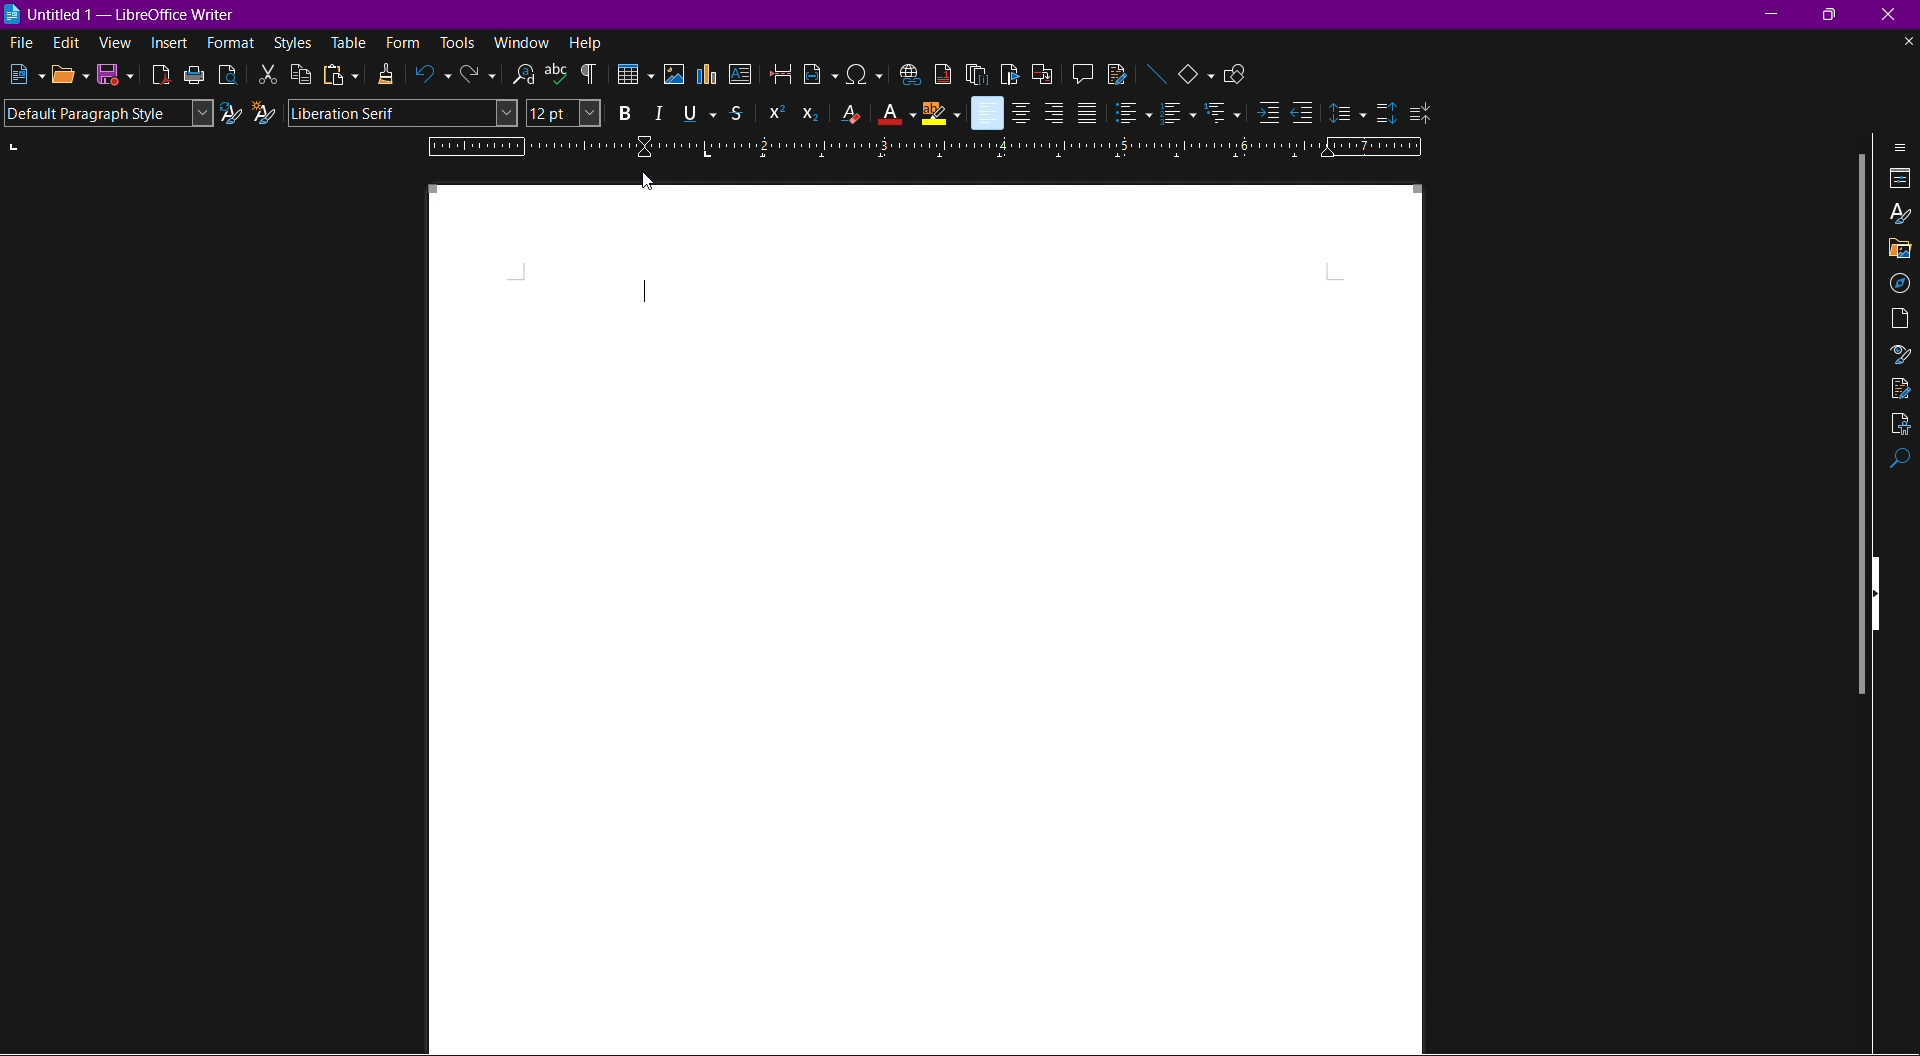 The width and height of the screenshot is (1920, 1056). I want to click on Undo, so click(434, 77).